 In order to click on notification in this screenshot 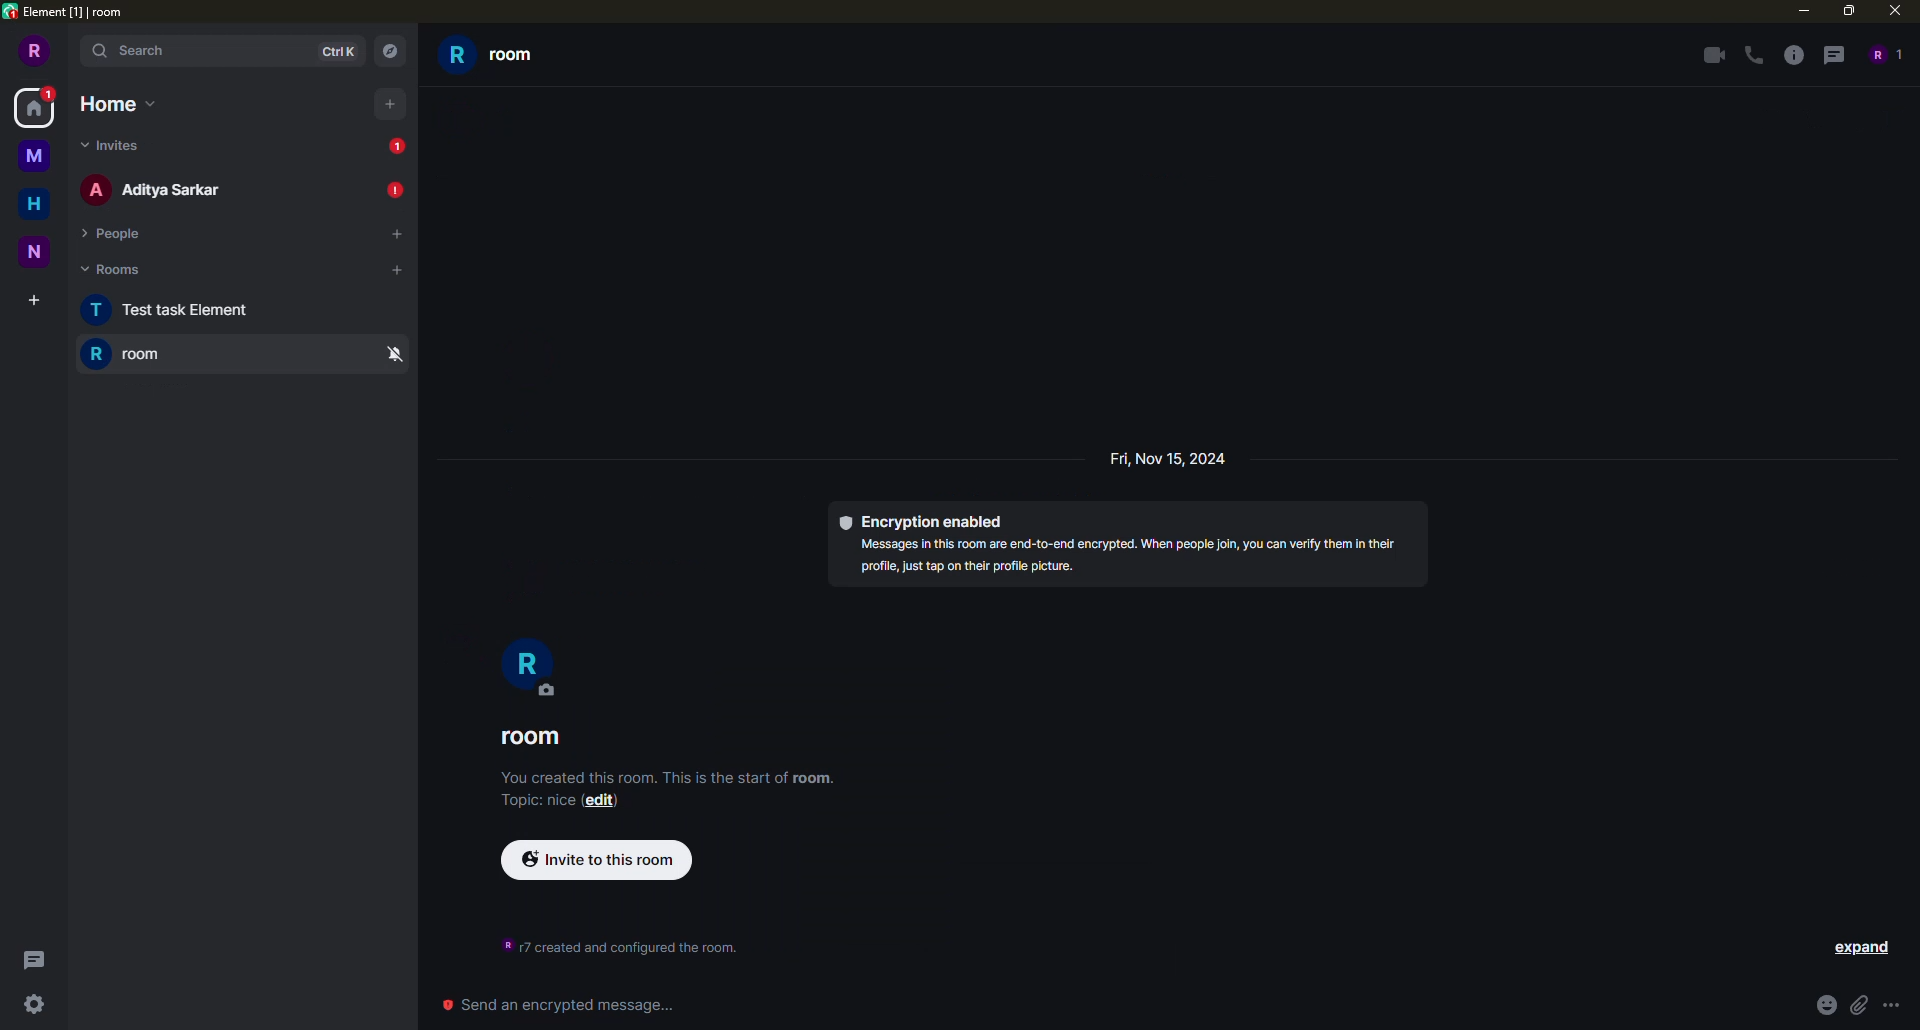, I will do `click(390, 190)`.